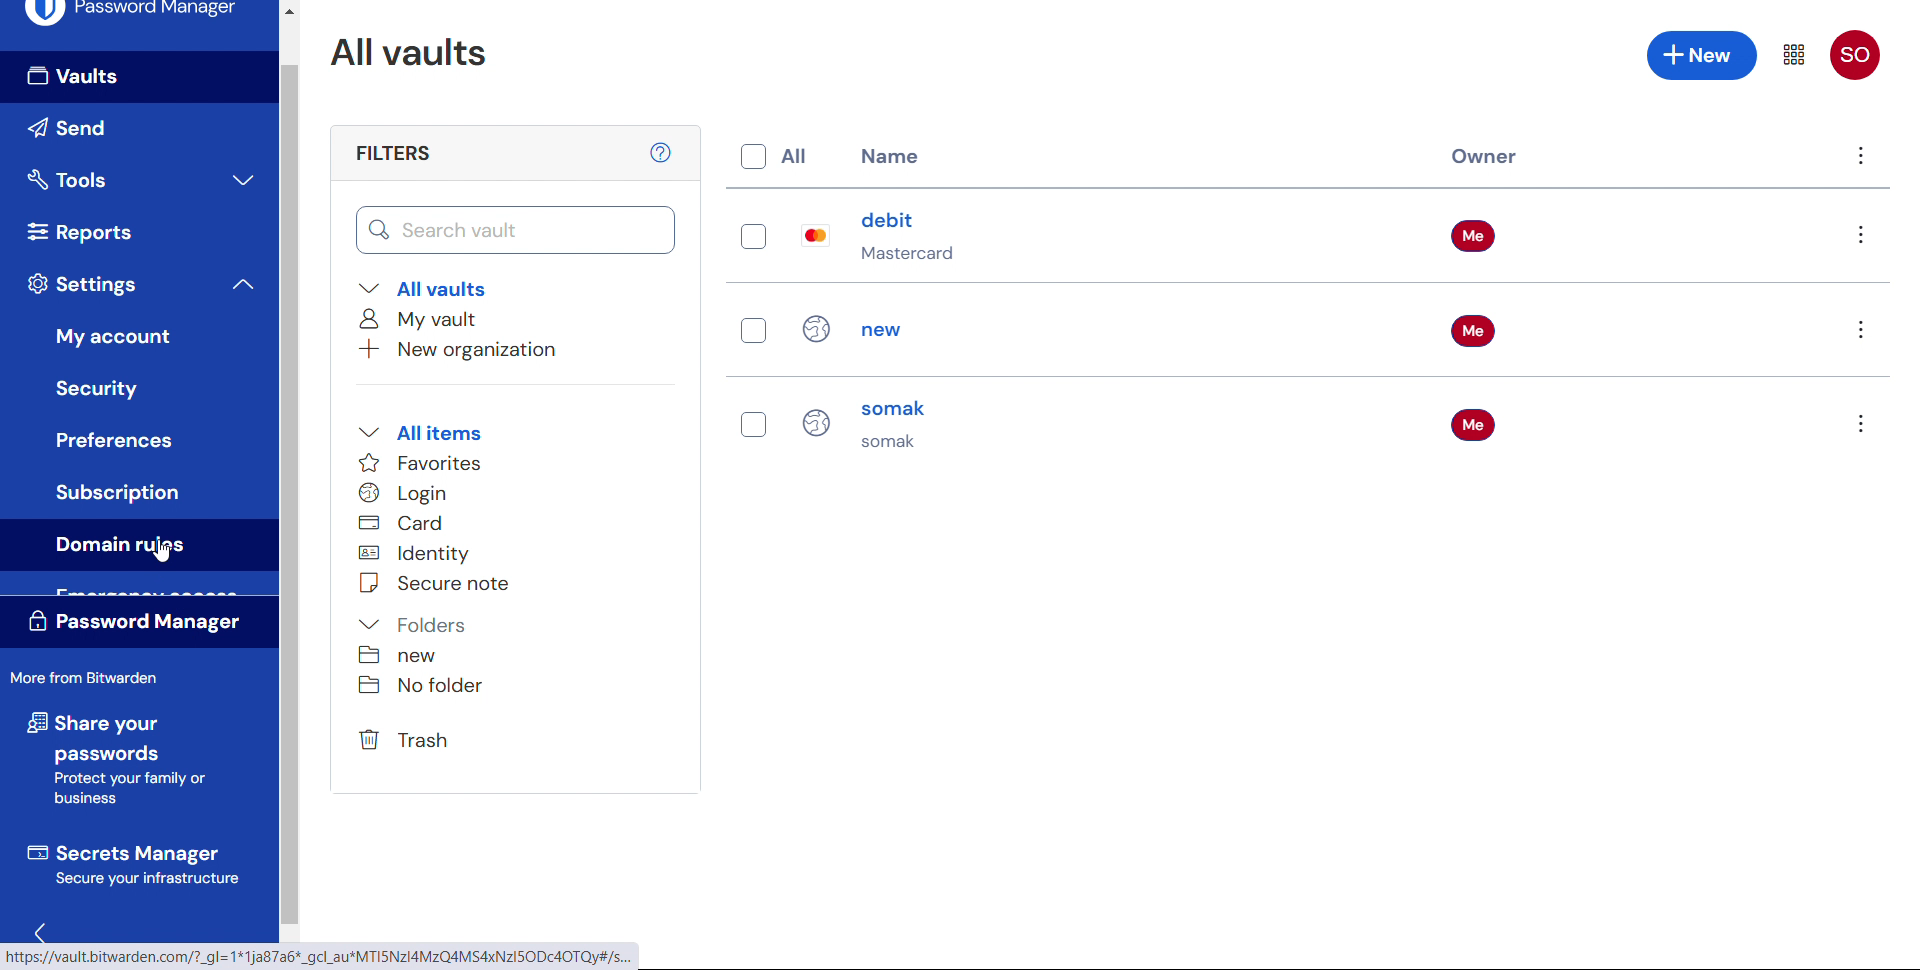 The height and width of the screenshot is (970, 1920). I want to click on Menu , so click(1793, 54).